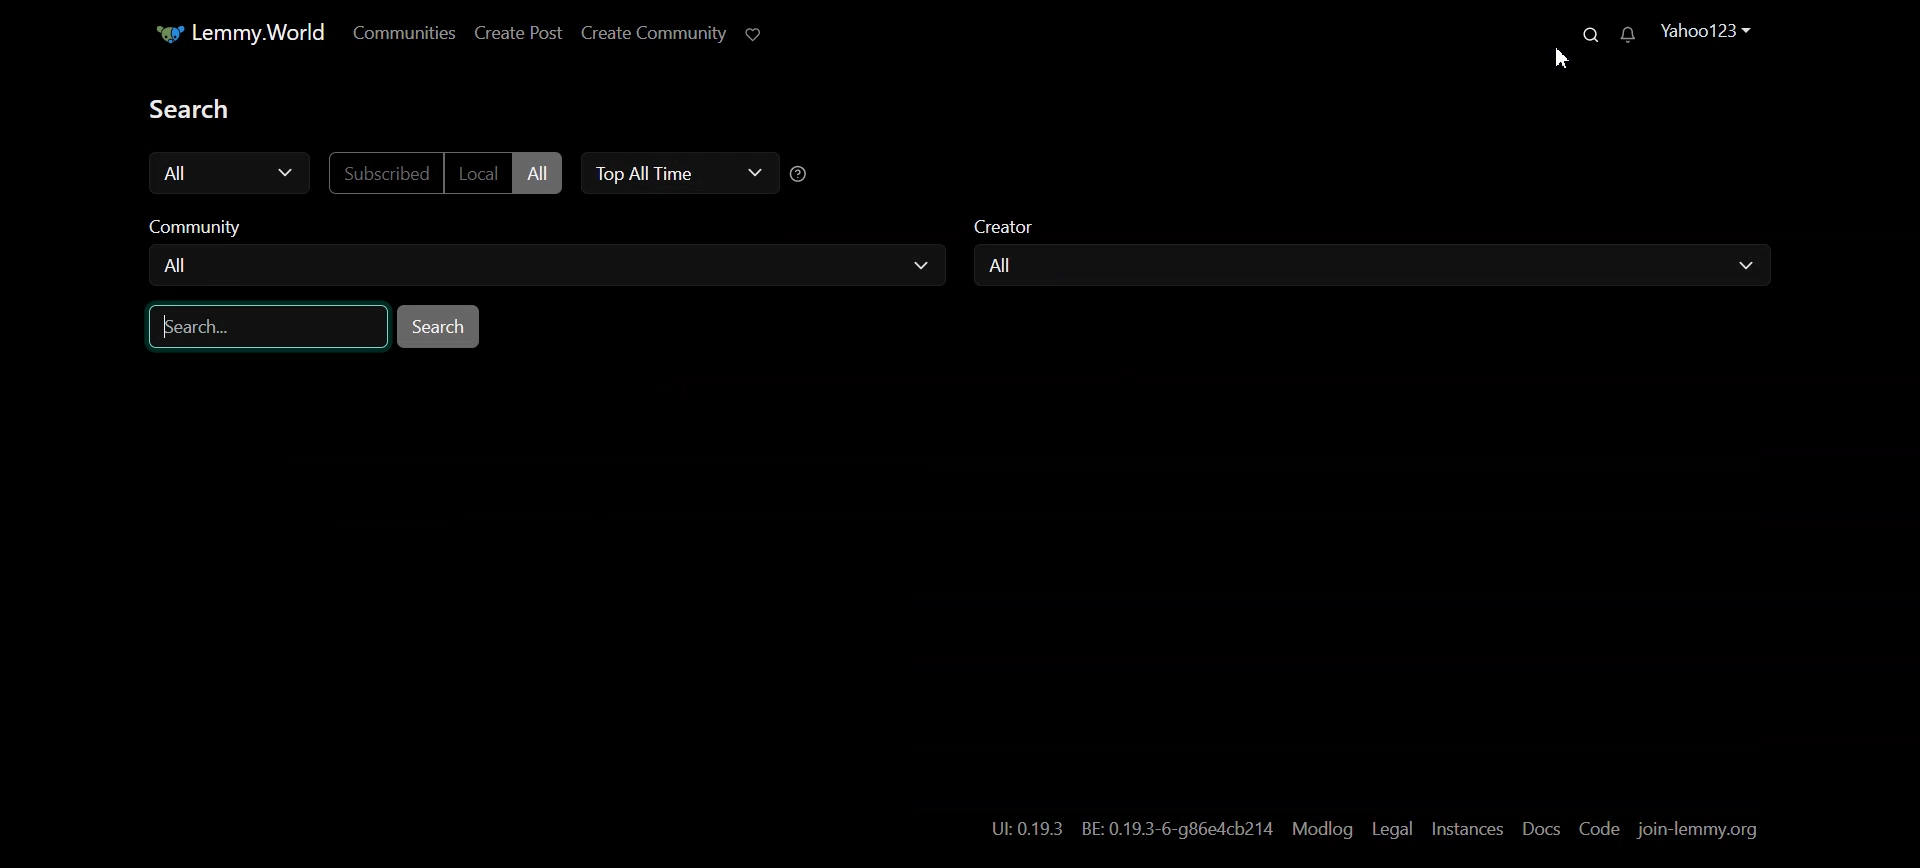  Describe the element at coordinates (1540, 827) in the screenshot. I see `Docs` at that location.